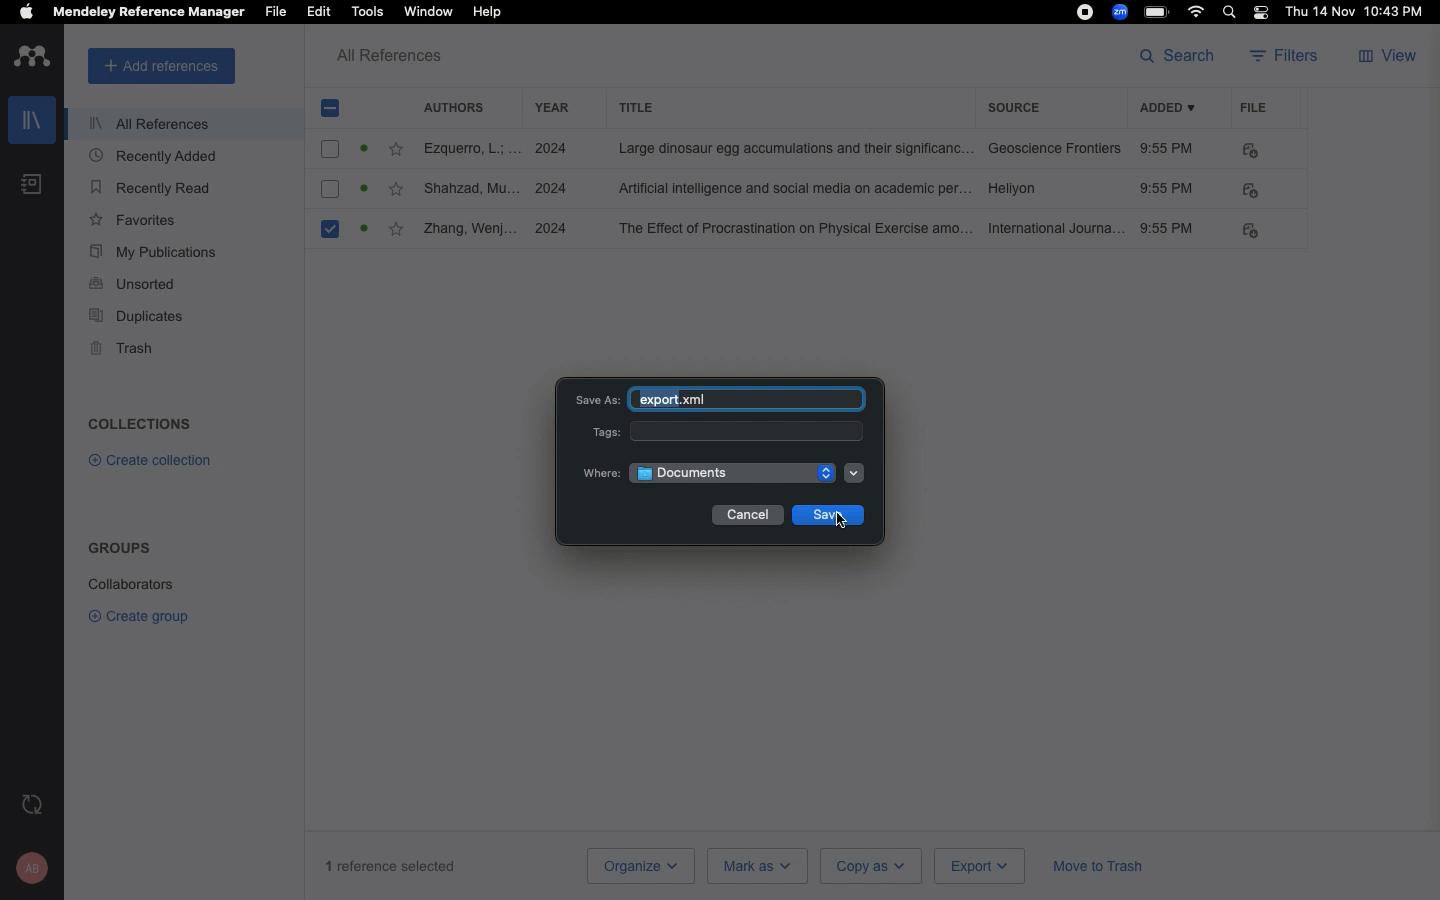 This screenshot has height=900, width=1440. What do you see at coordinates (34, 868) in the screenshot?
I see `Account and help` at bounding box center [34, 868].